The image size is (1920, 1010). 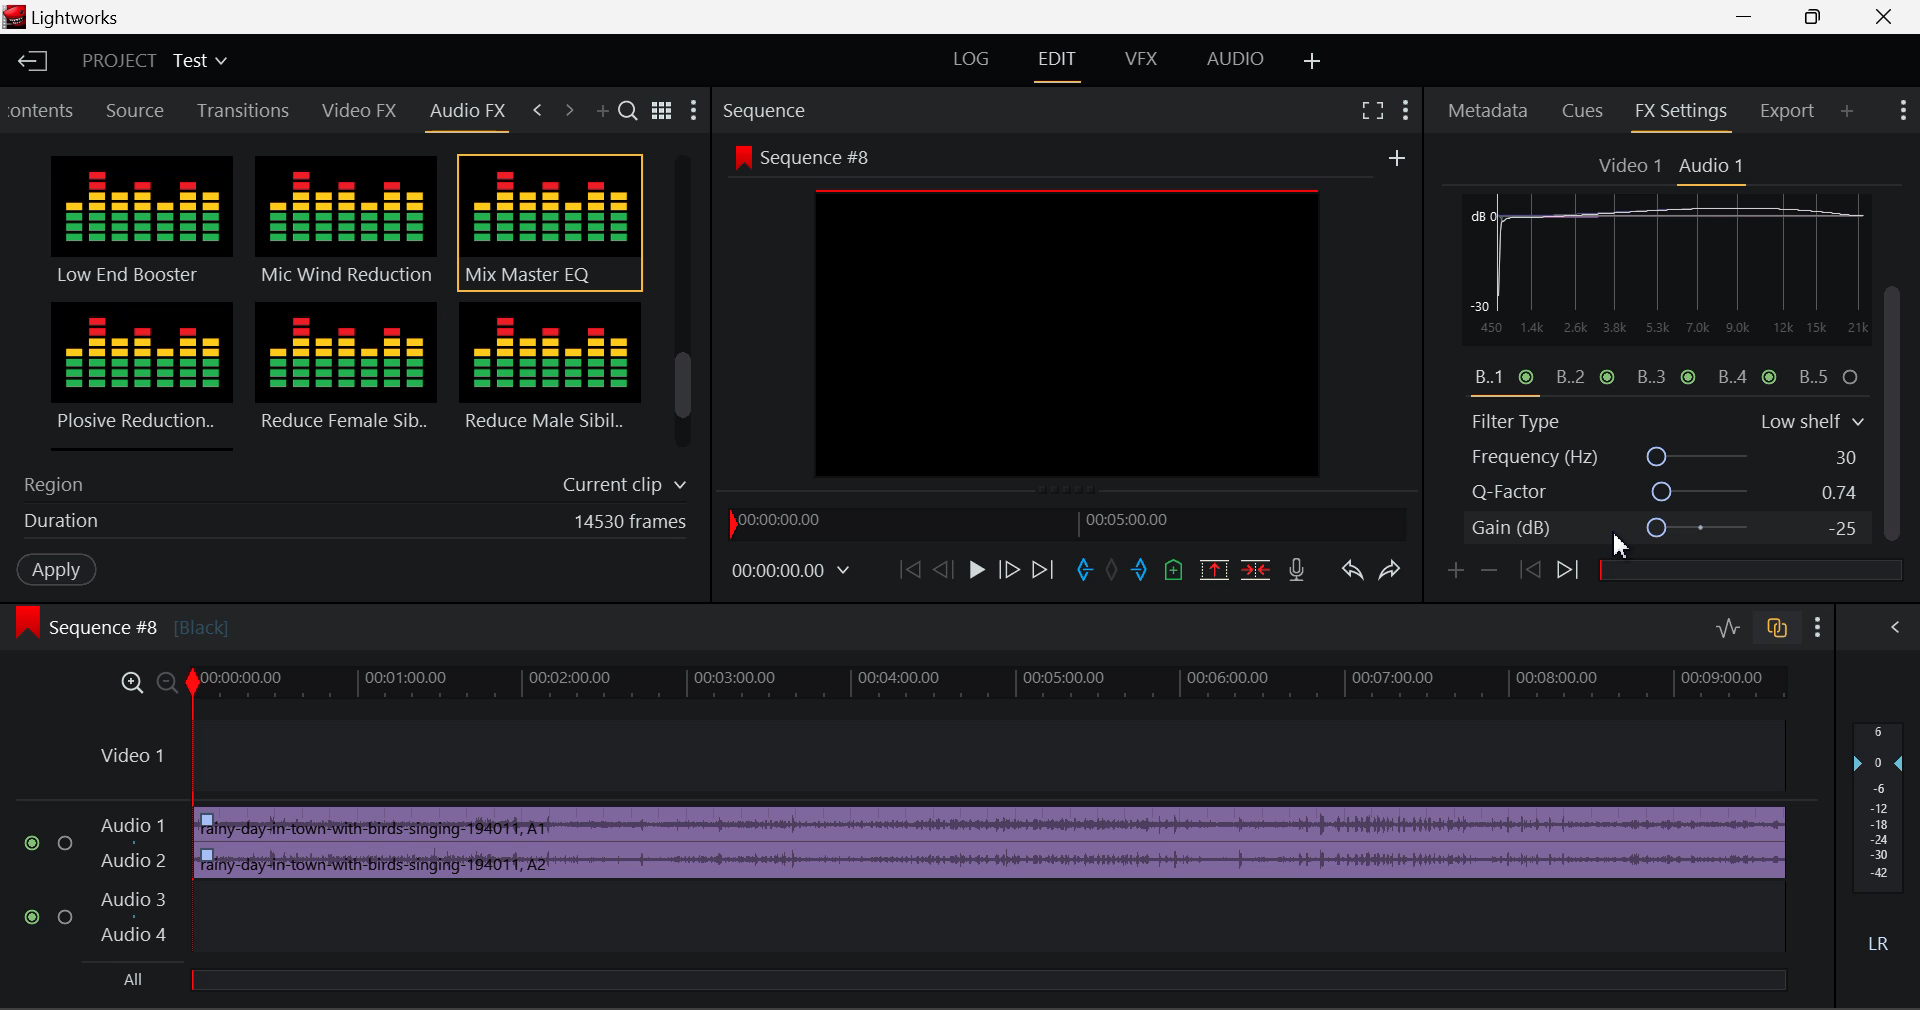 What do you see at coordinates (31, 61) in the screenshot?
I see `Back to Homepage` at bounding box center [31, 61].